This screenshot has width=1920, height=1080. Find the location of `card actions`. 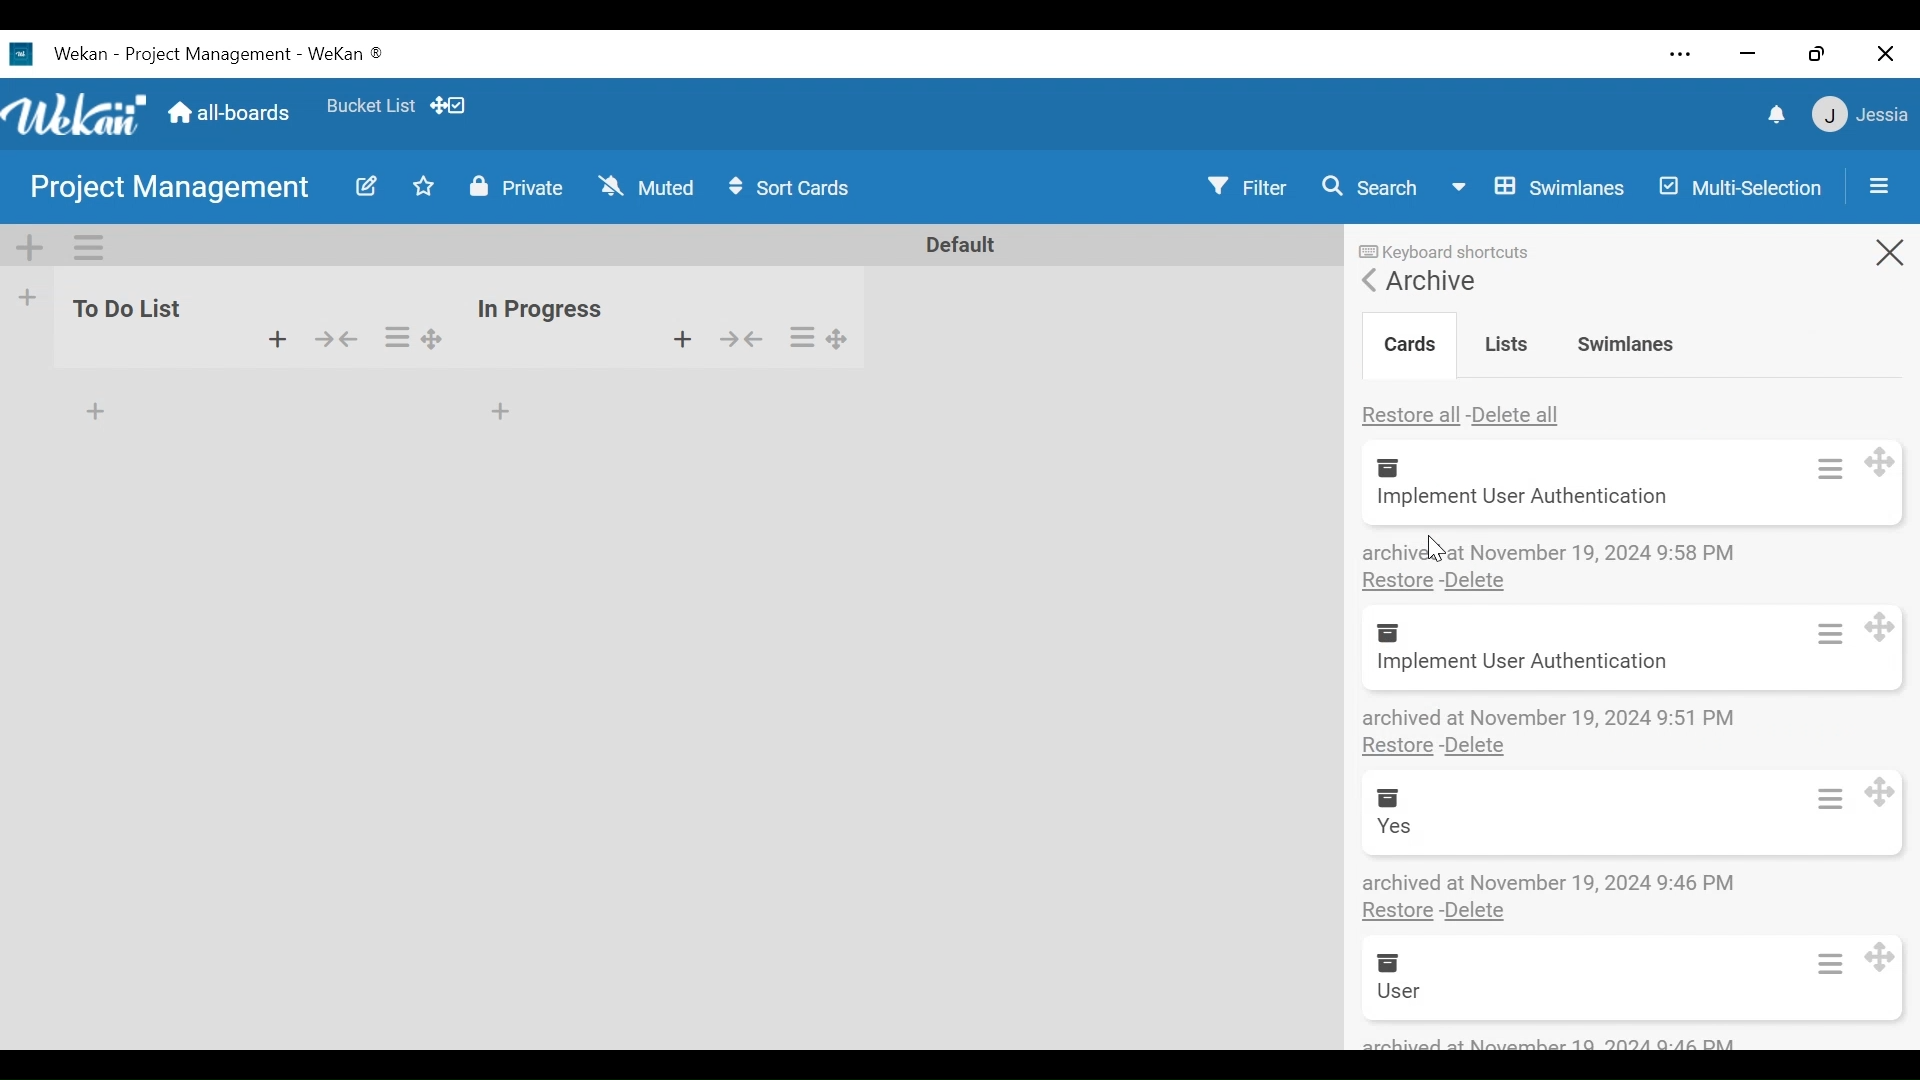

card actions is located at coordinates (1833, 472).